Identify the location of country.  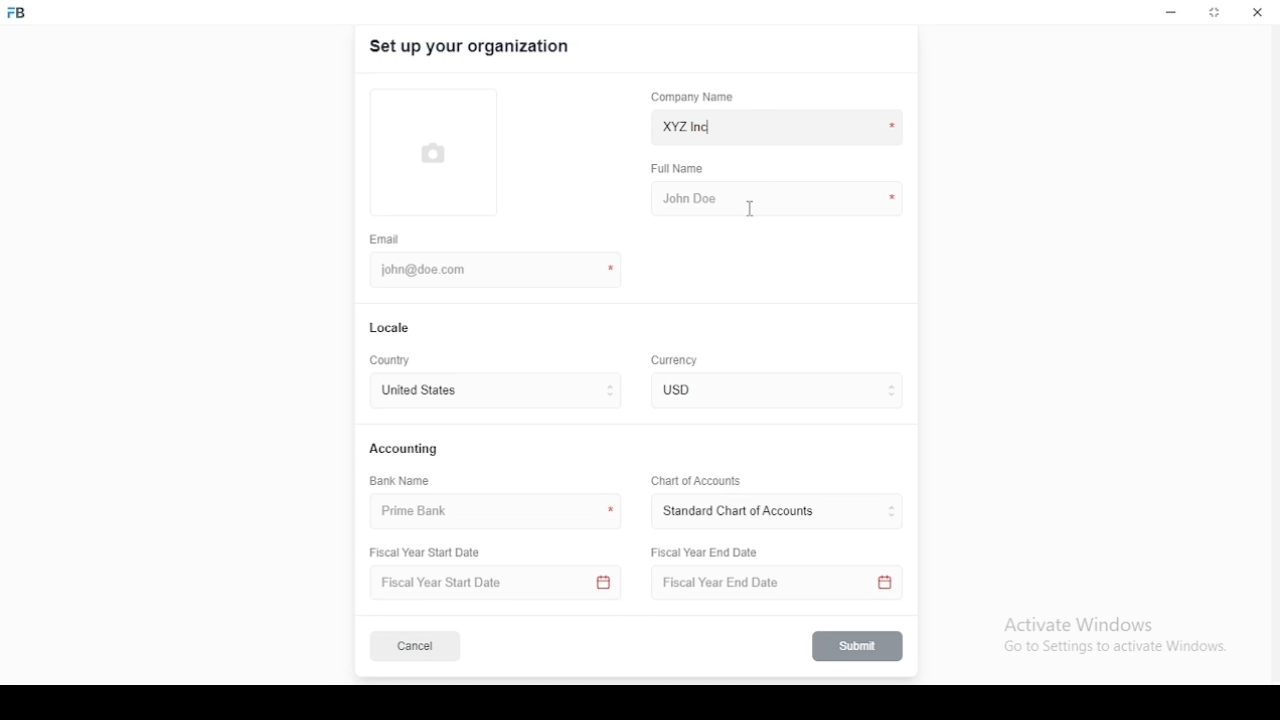
(392, 361).